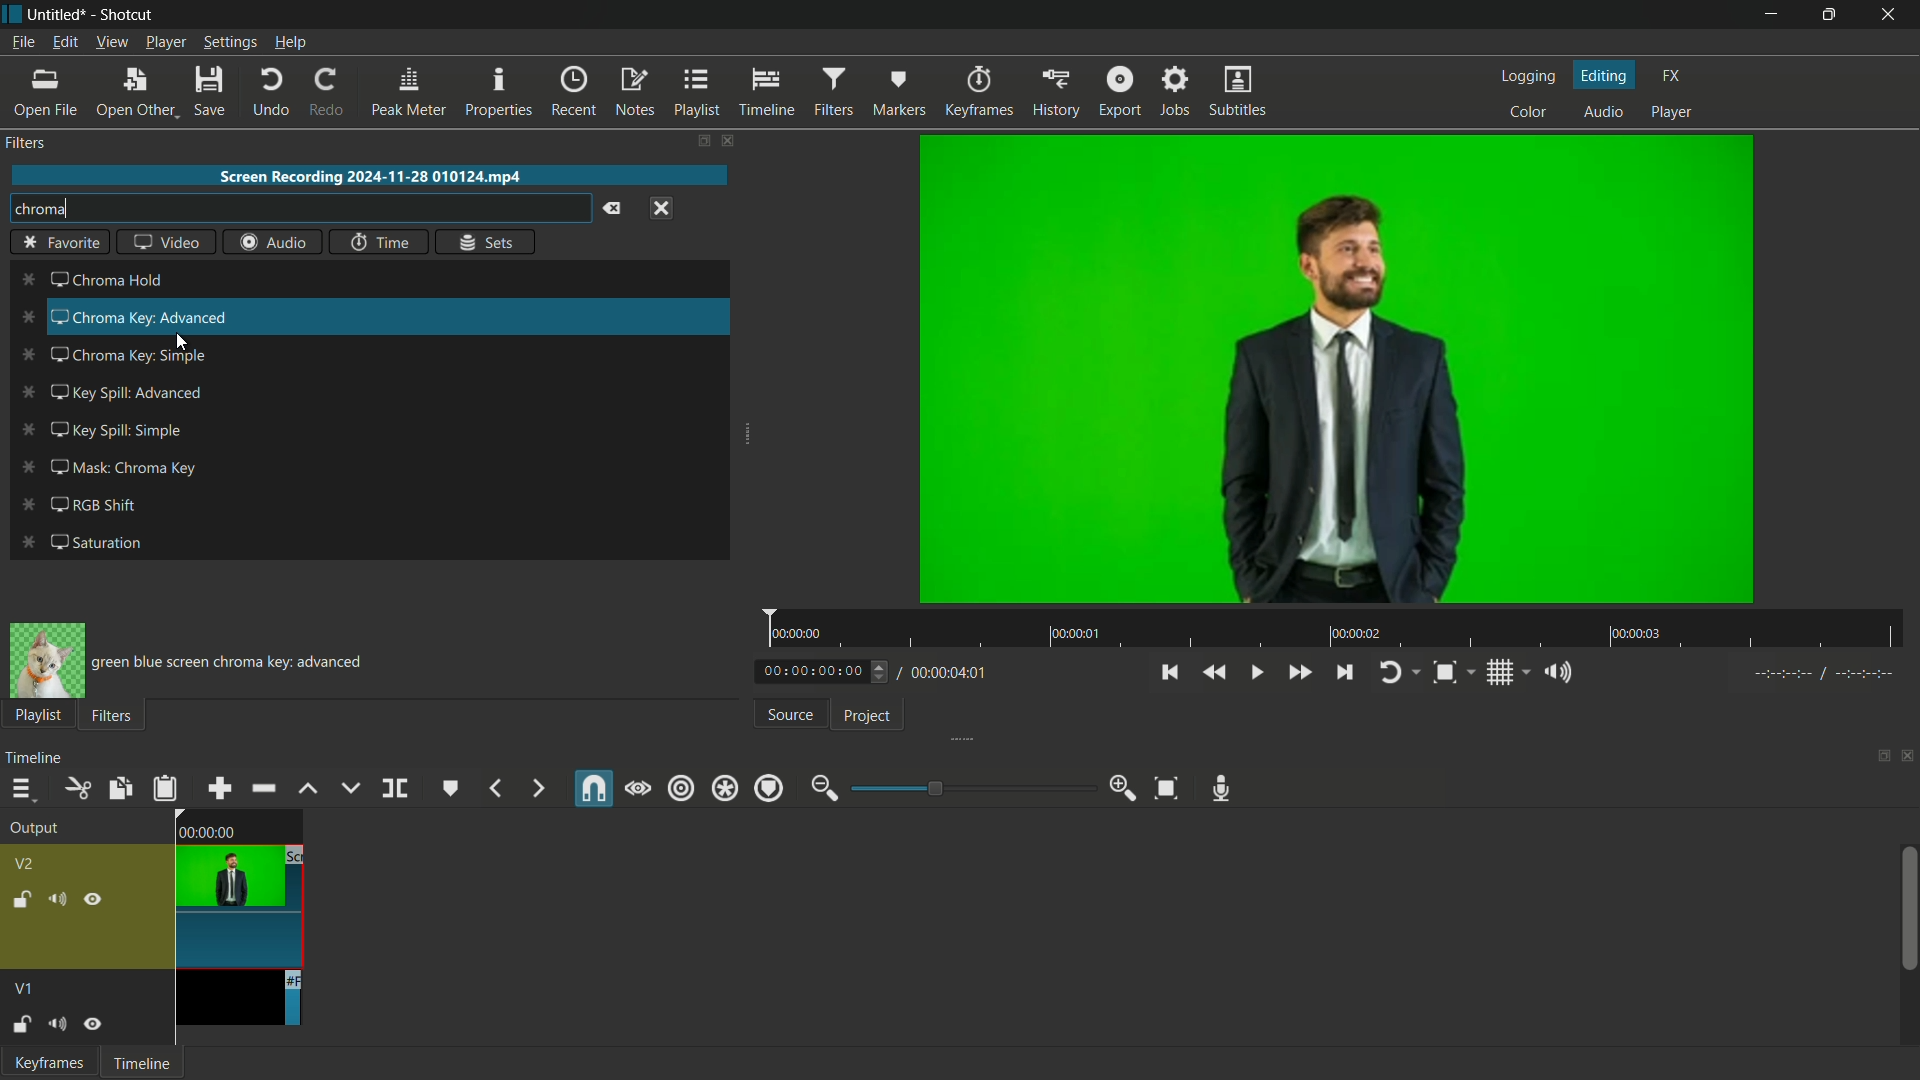  I want to click on snap, so click(595, 788).